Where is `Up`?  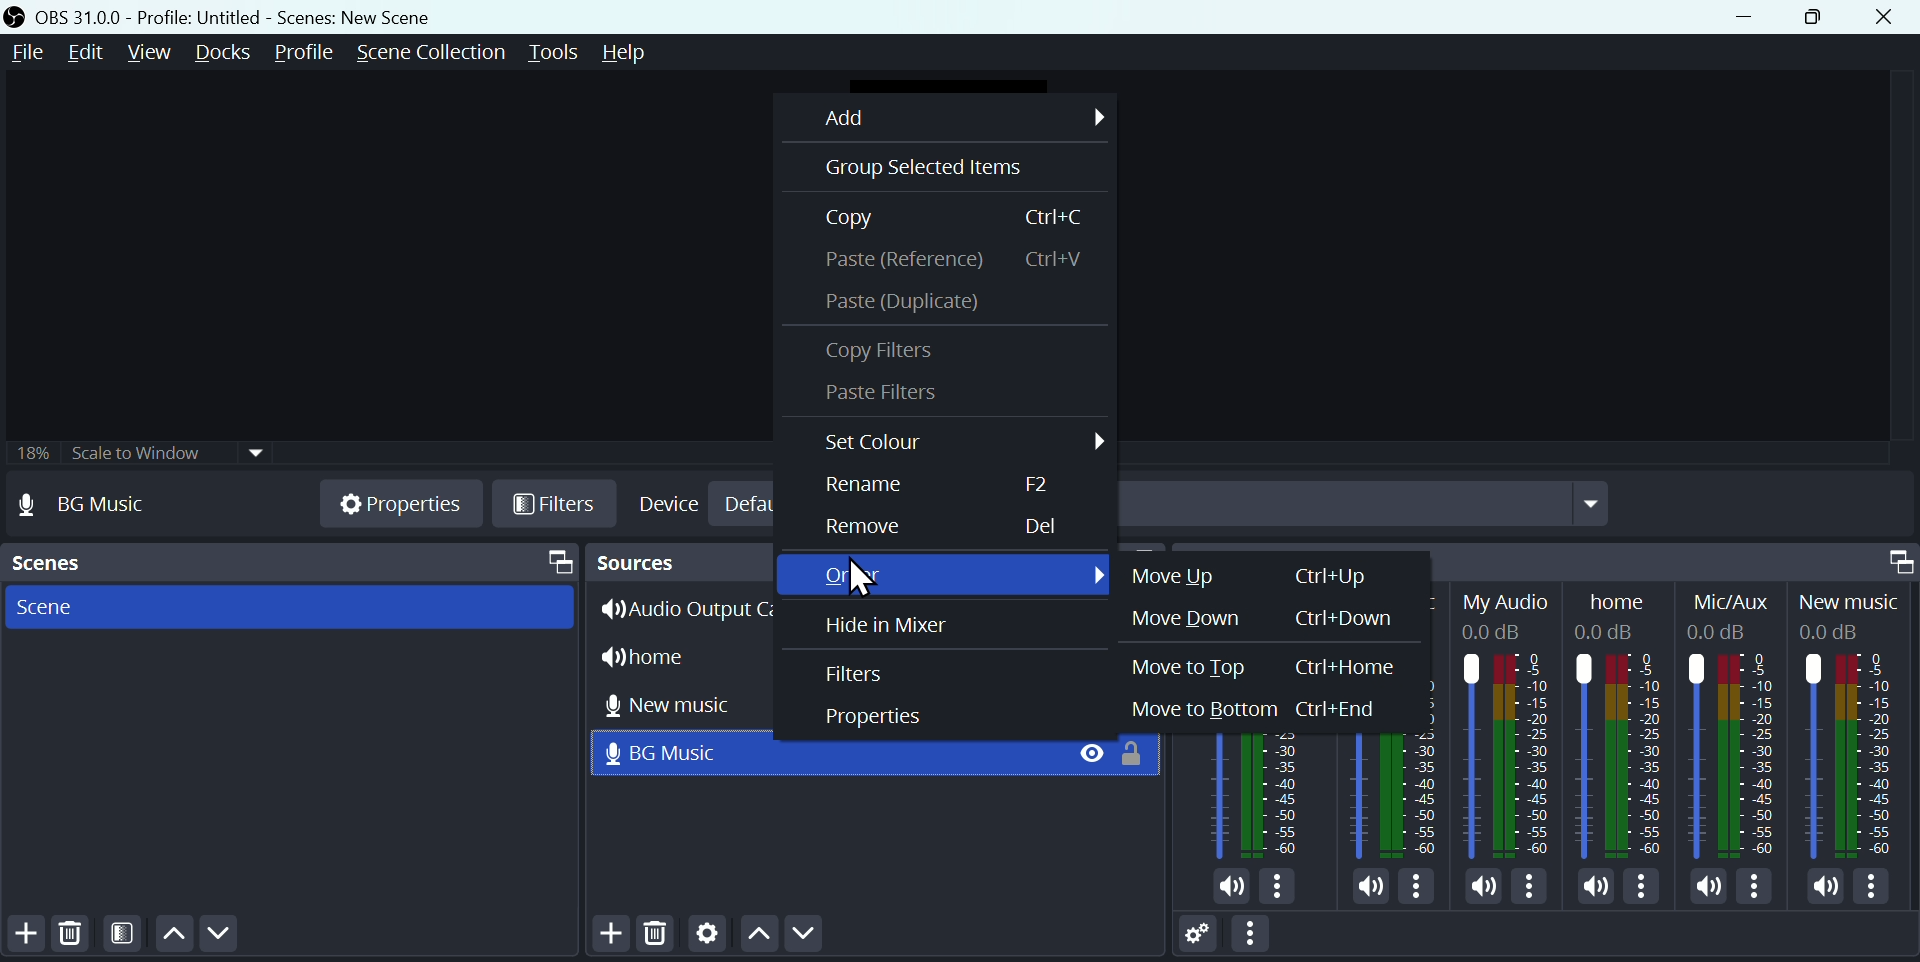
Up is located at coordinates (180, 937).